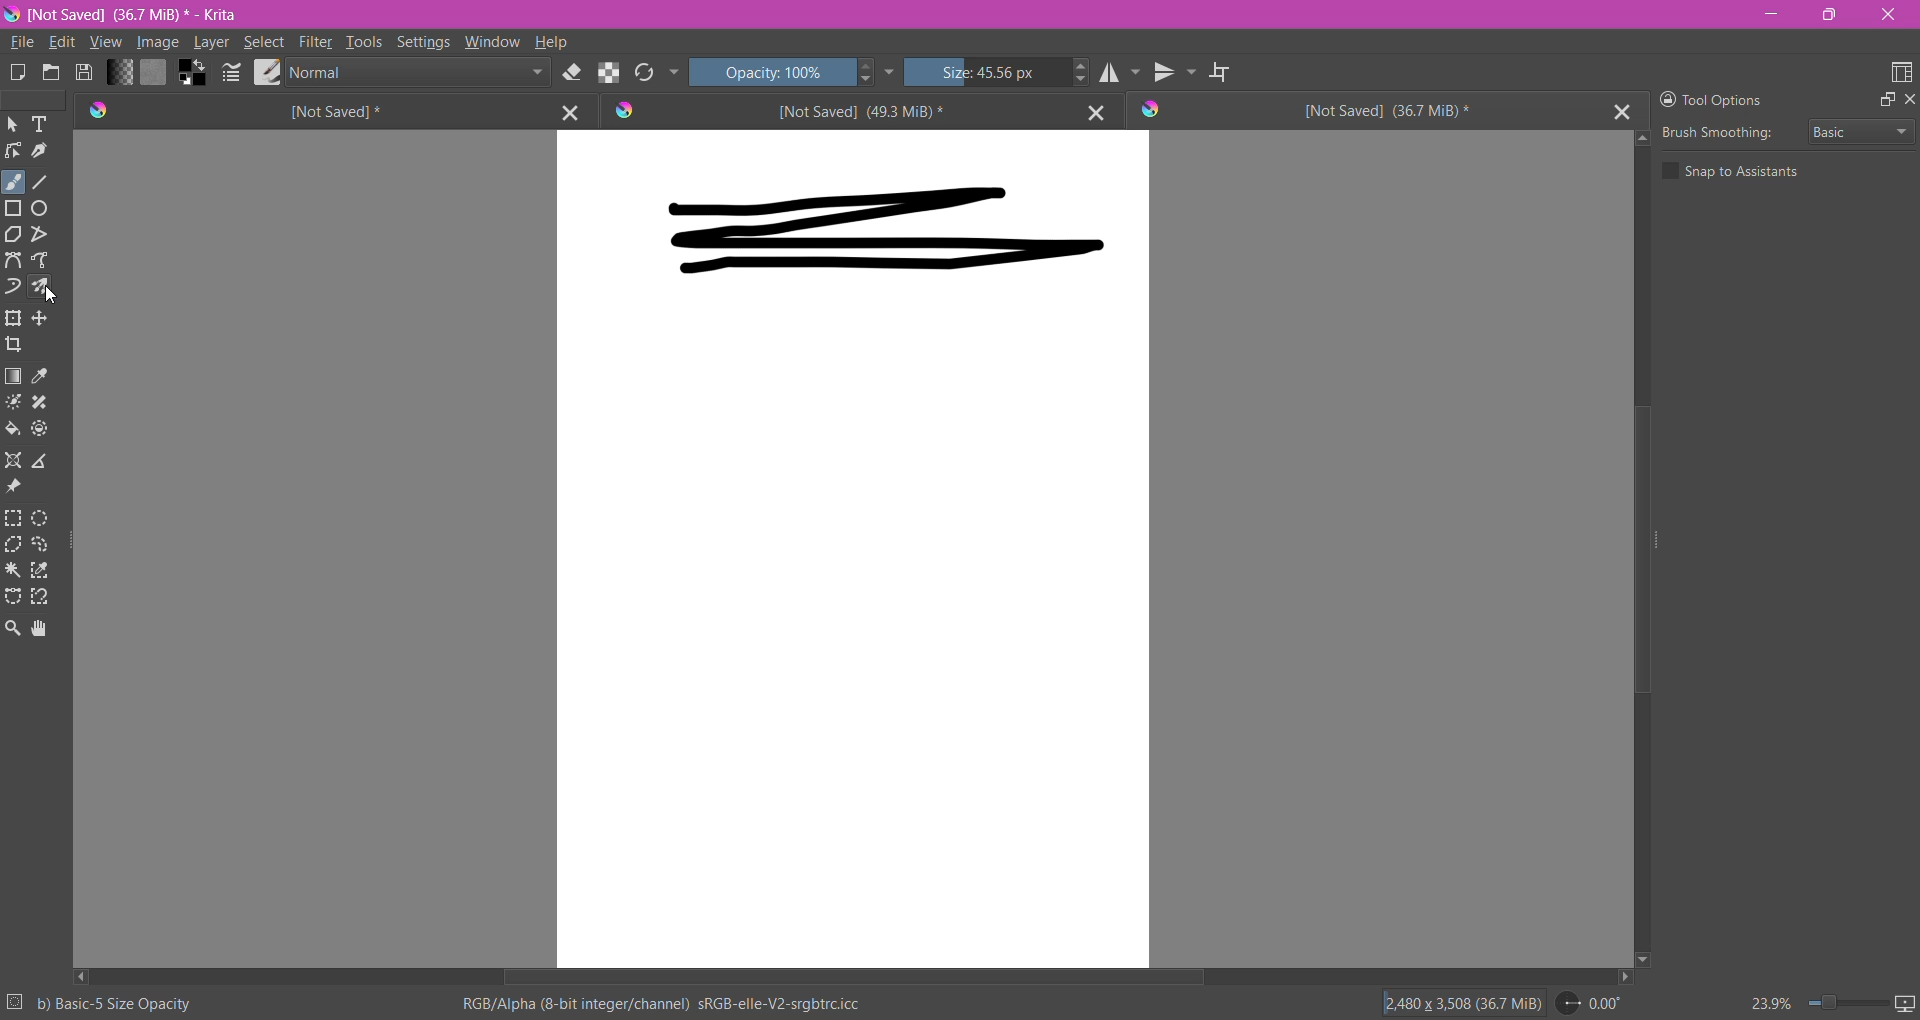 The image size is (1920, 1020). What do you see at coordinates (40, 629) in the screenshot?
I see `Pan Tool` at bounding box center [40, 629].